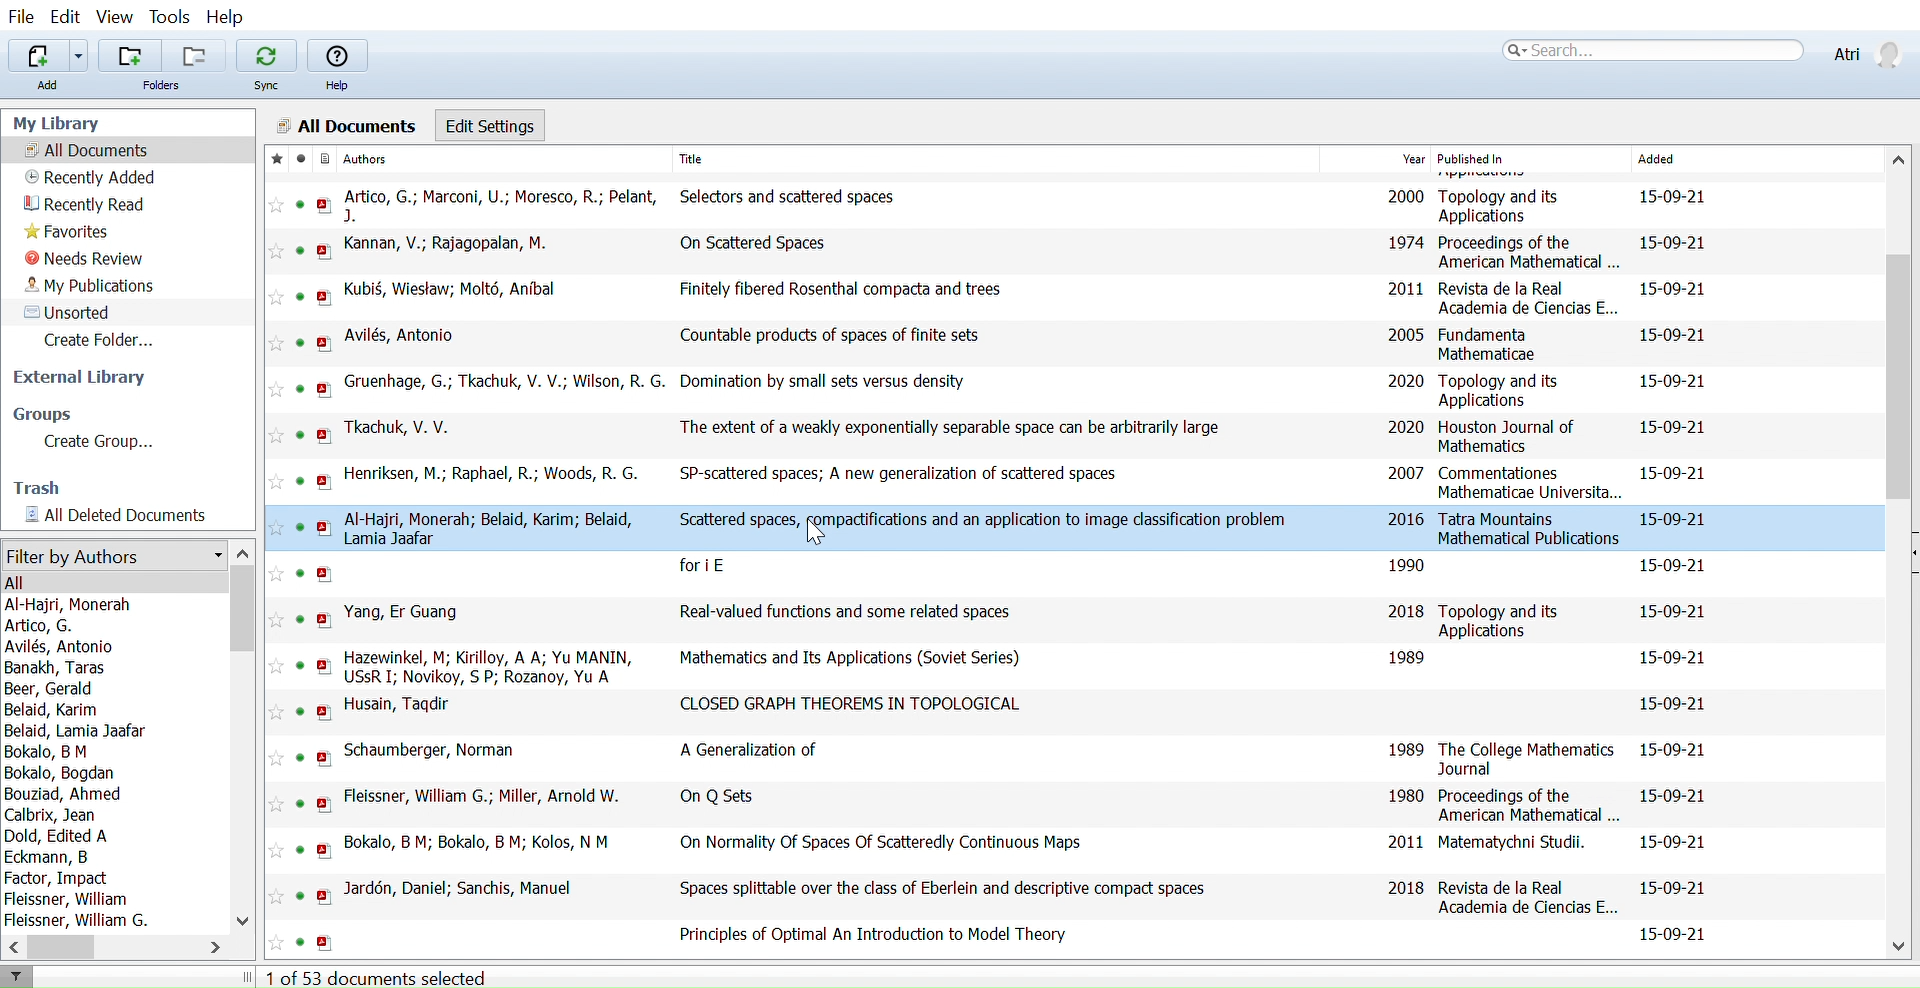 This screenshot has height=988, width=1920. Describe the element at coordinates (797, 195) in the screenshot. I see `Selectors and scattered spaces` at that location.